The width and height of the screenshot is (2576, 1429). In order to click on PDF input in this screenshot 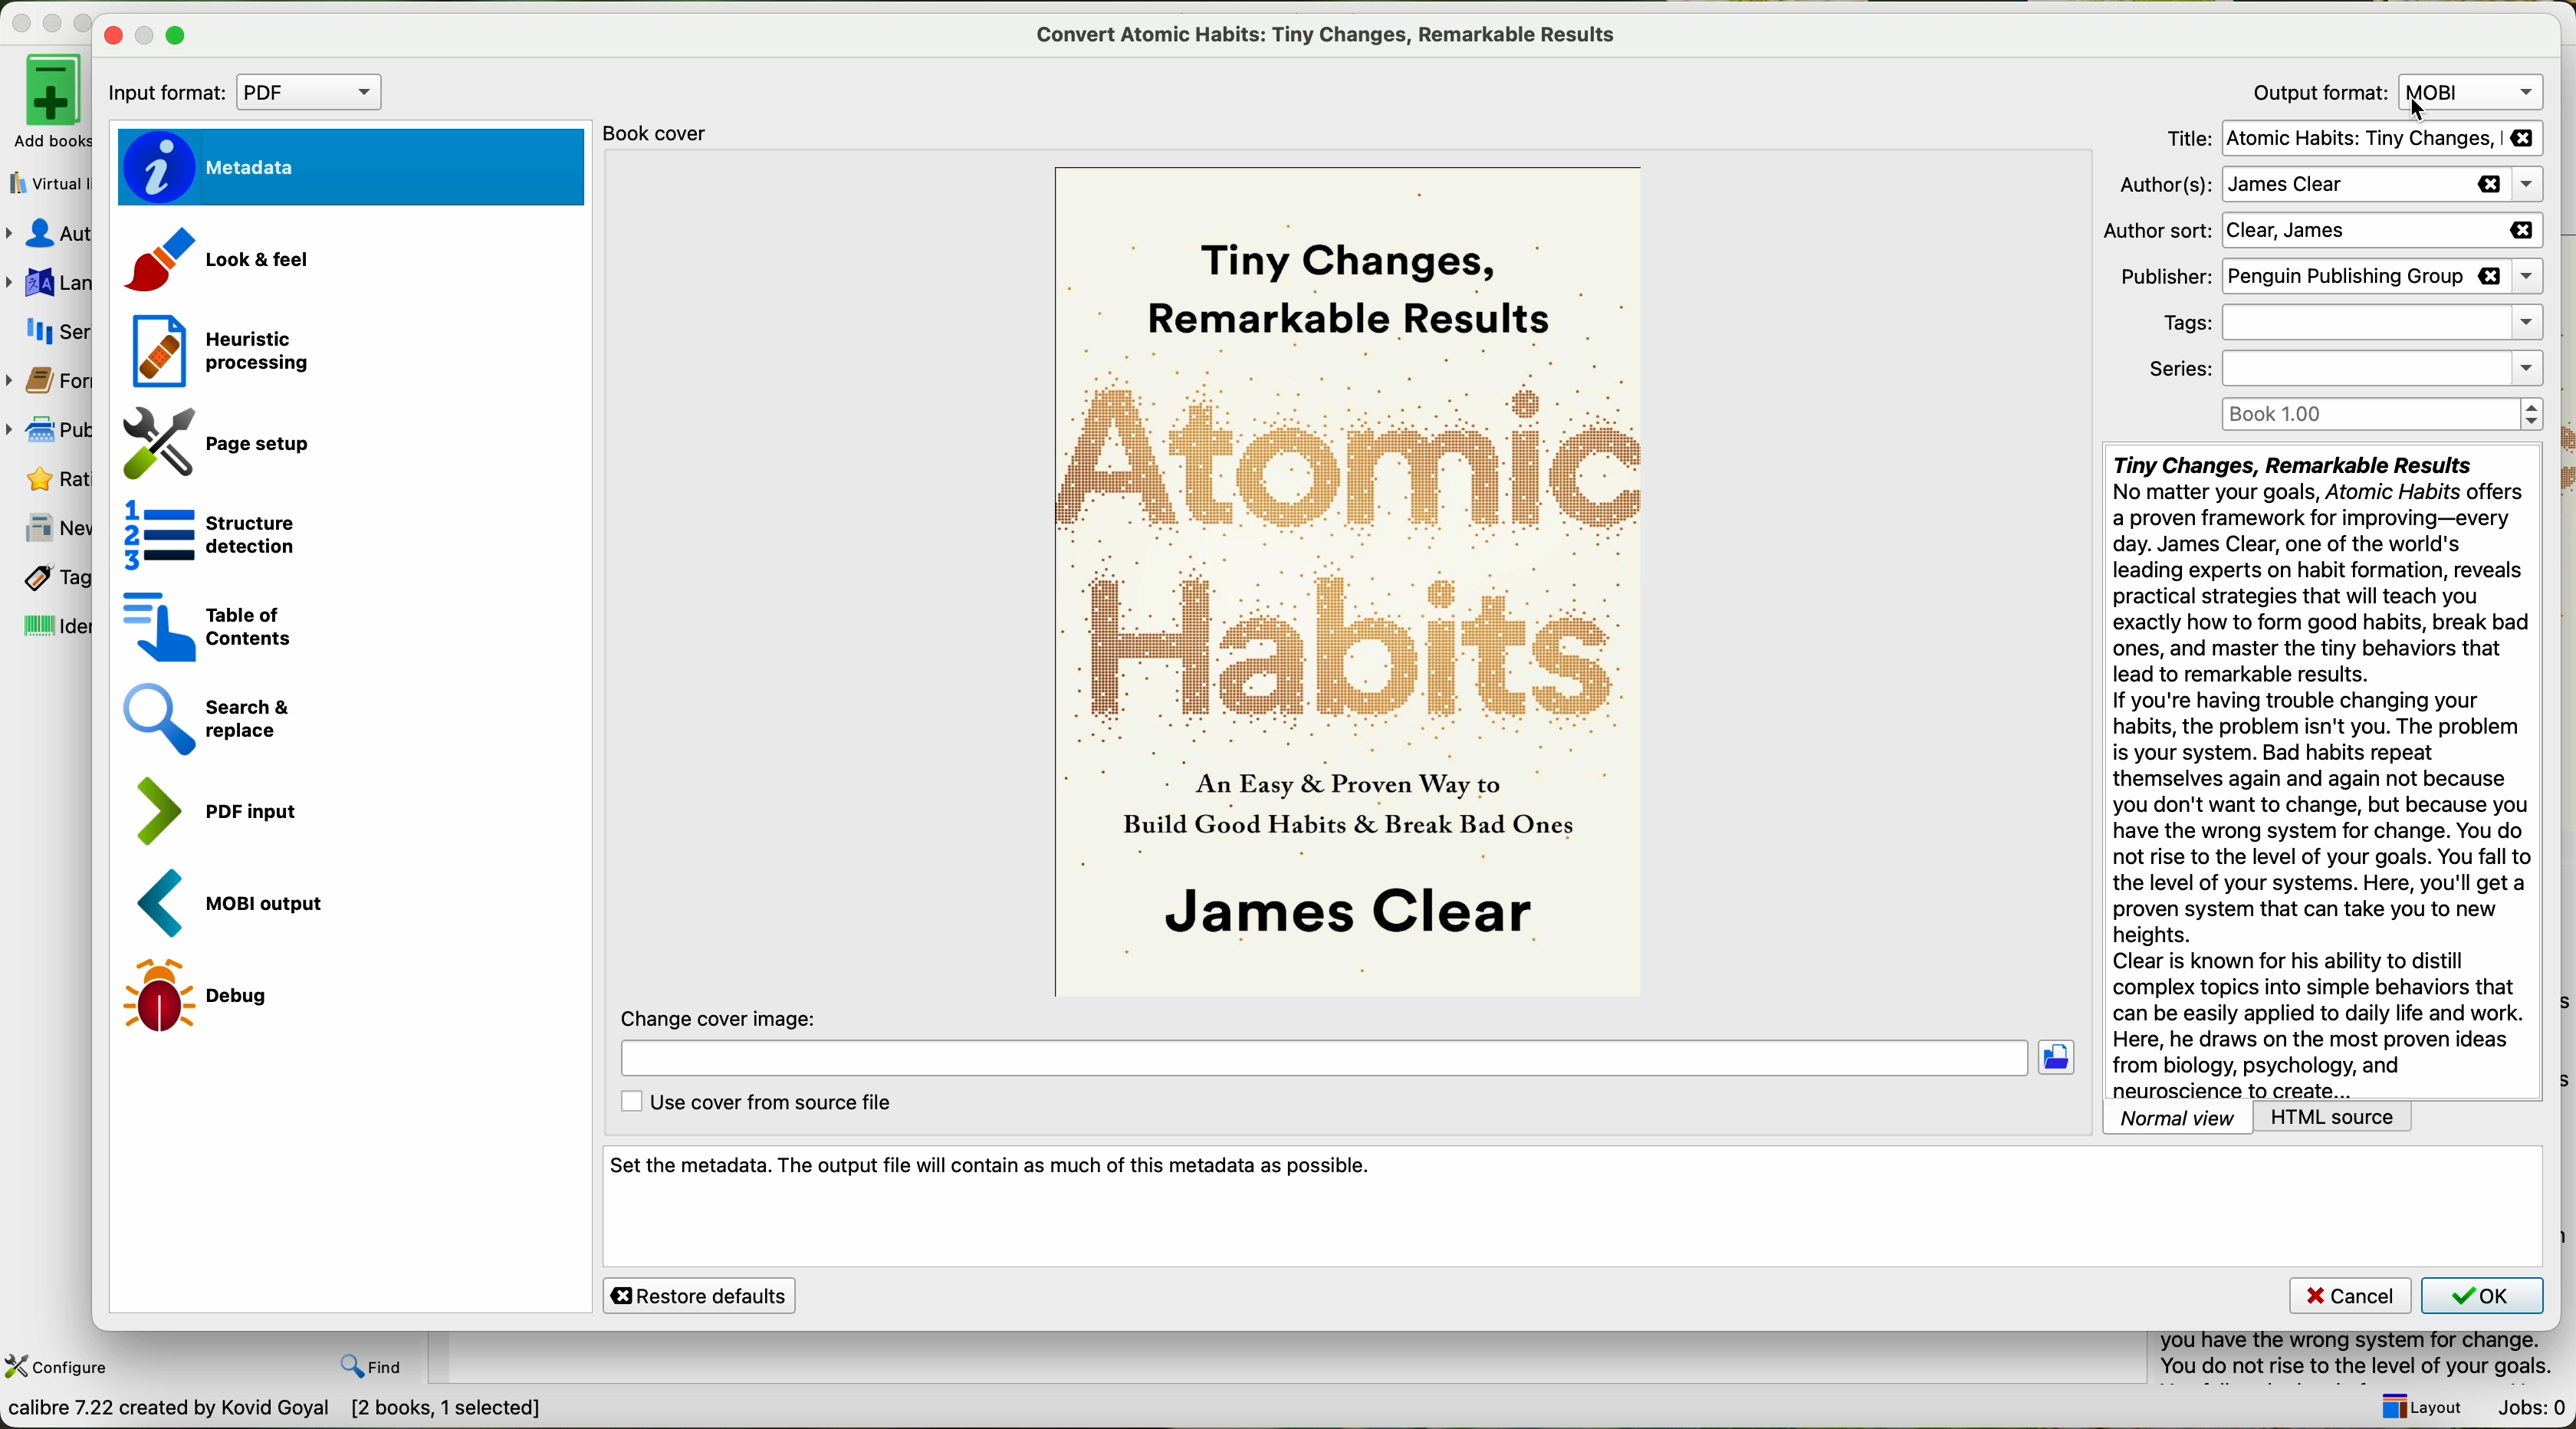, I will do `click(212, 807)`.